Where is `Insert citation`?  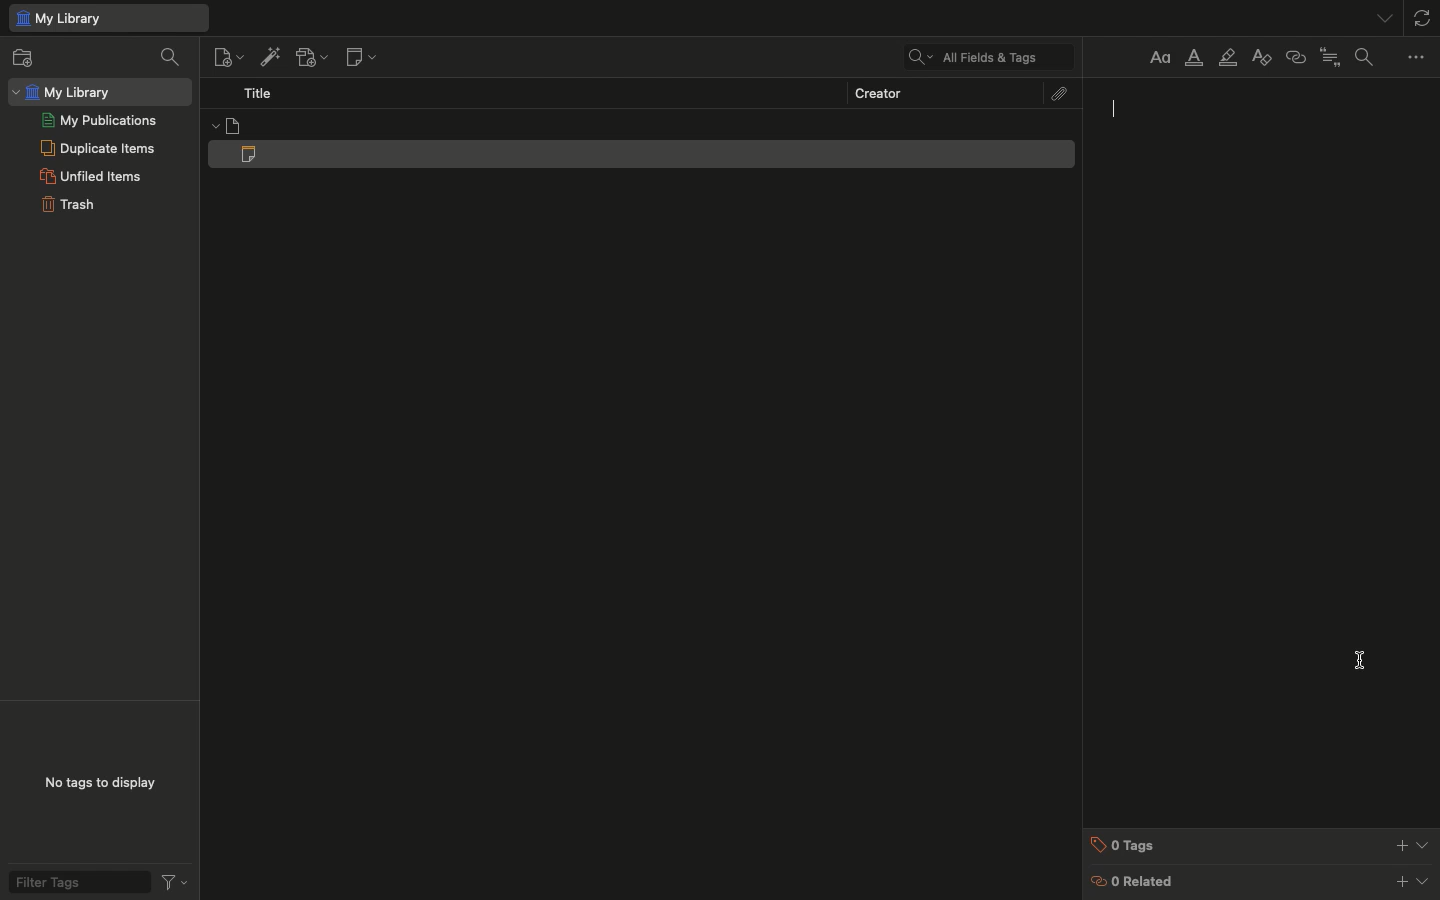
Insert citation is located at coordinates (1331, 57).